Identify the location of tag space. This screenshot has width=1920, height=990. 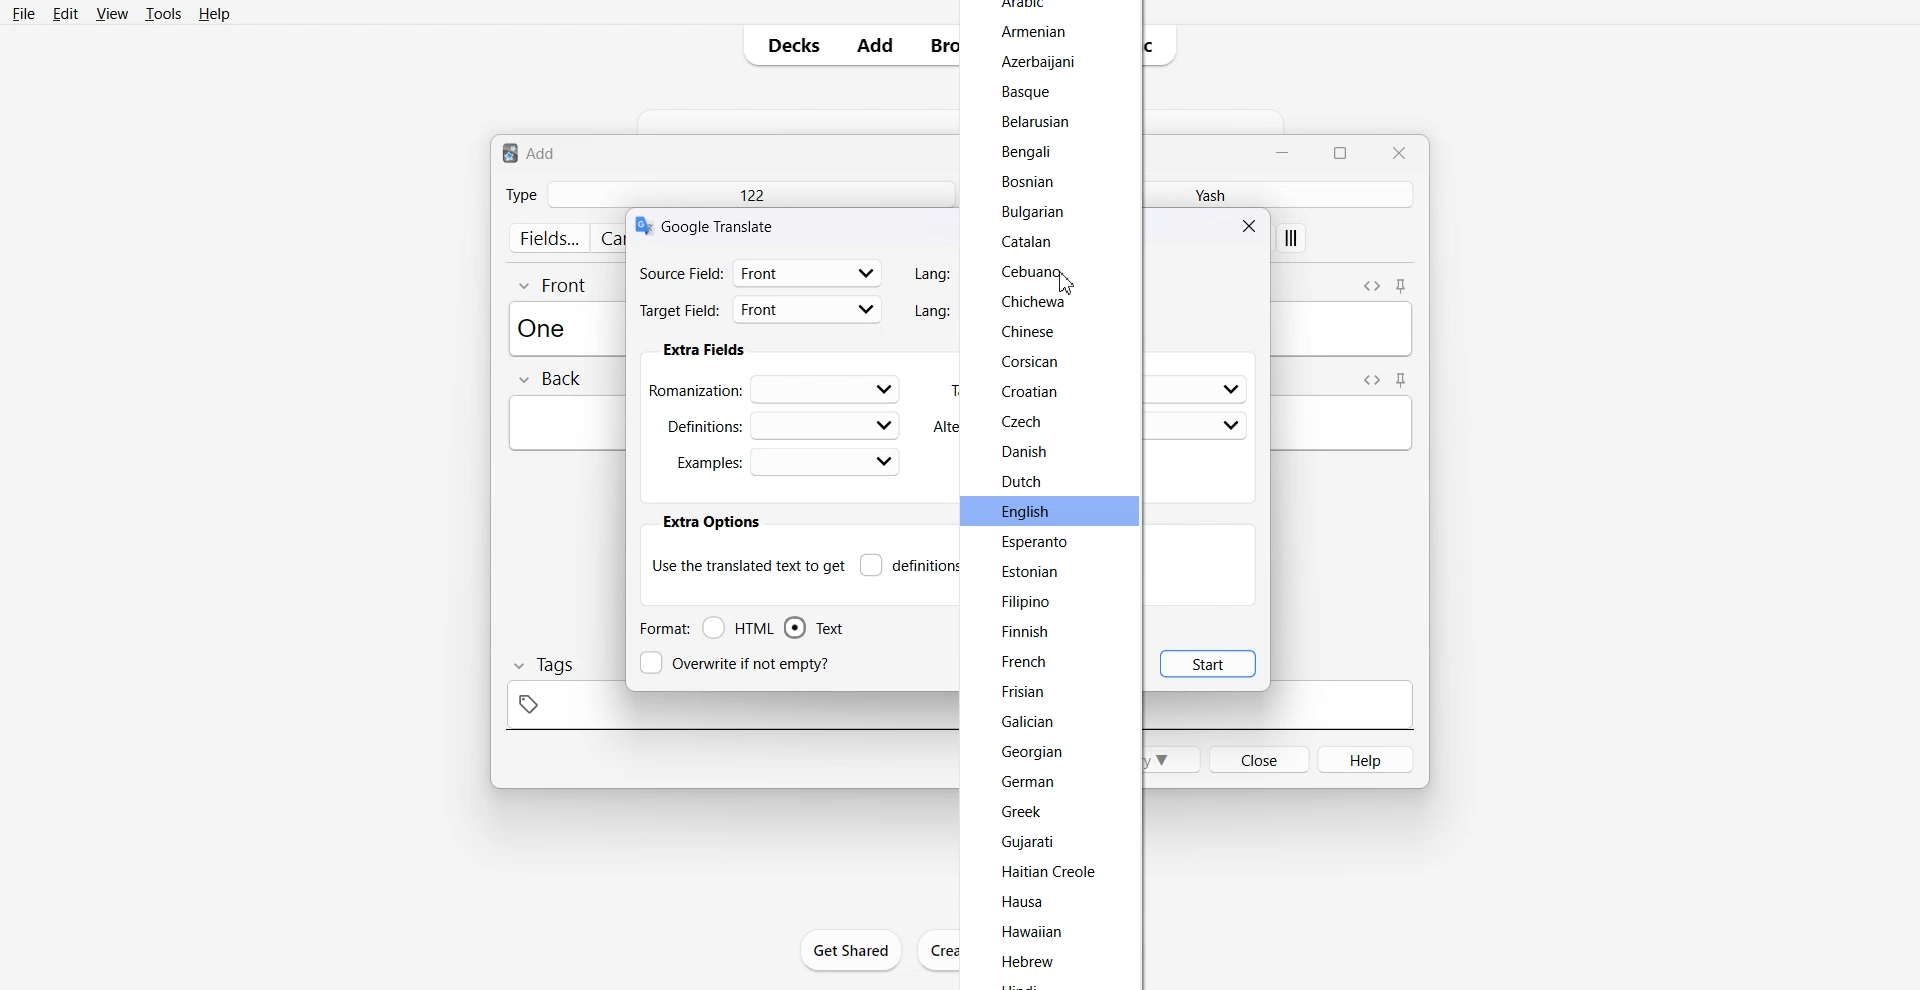
(726, 711).